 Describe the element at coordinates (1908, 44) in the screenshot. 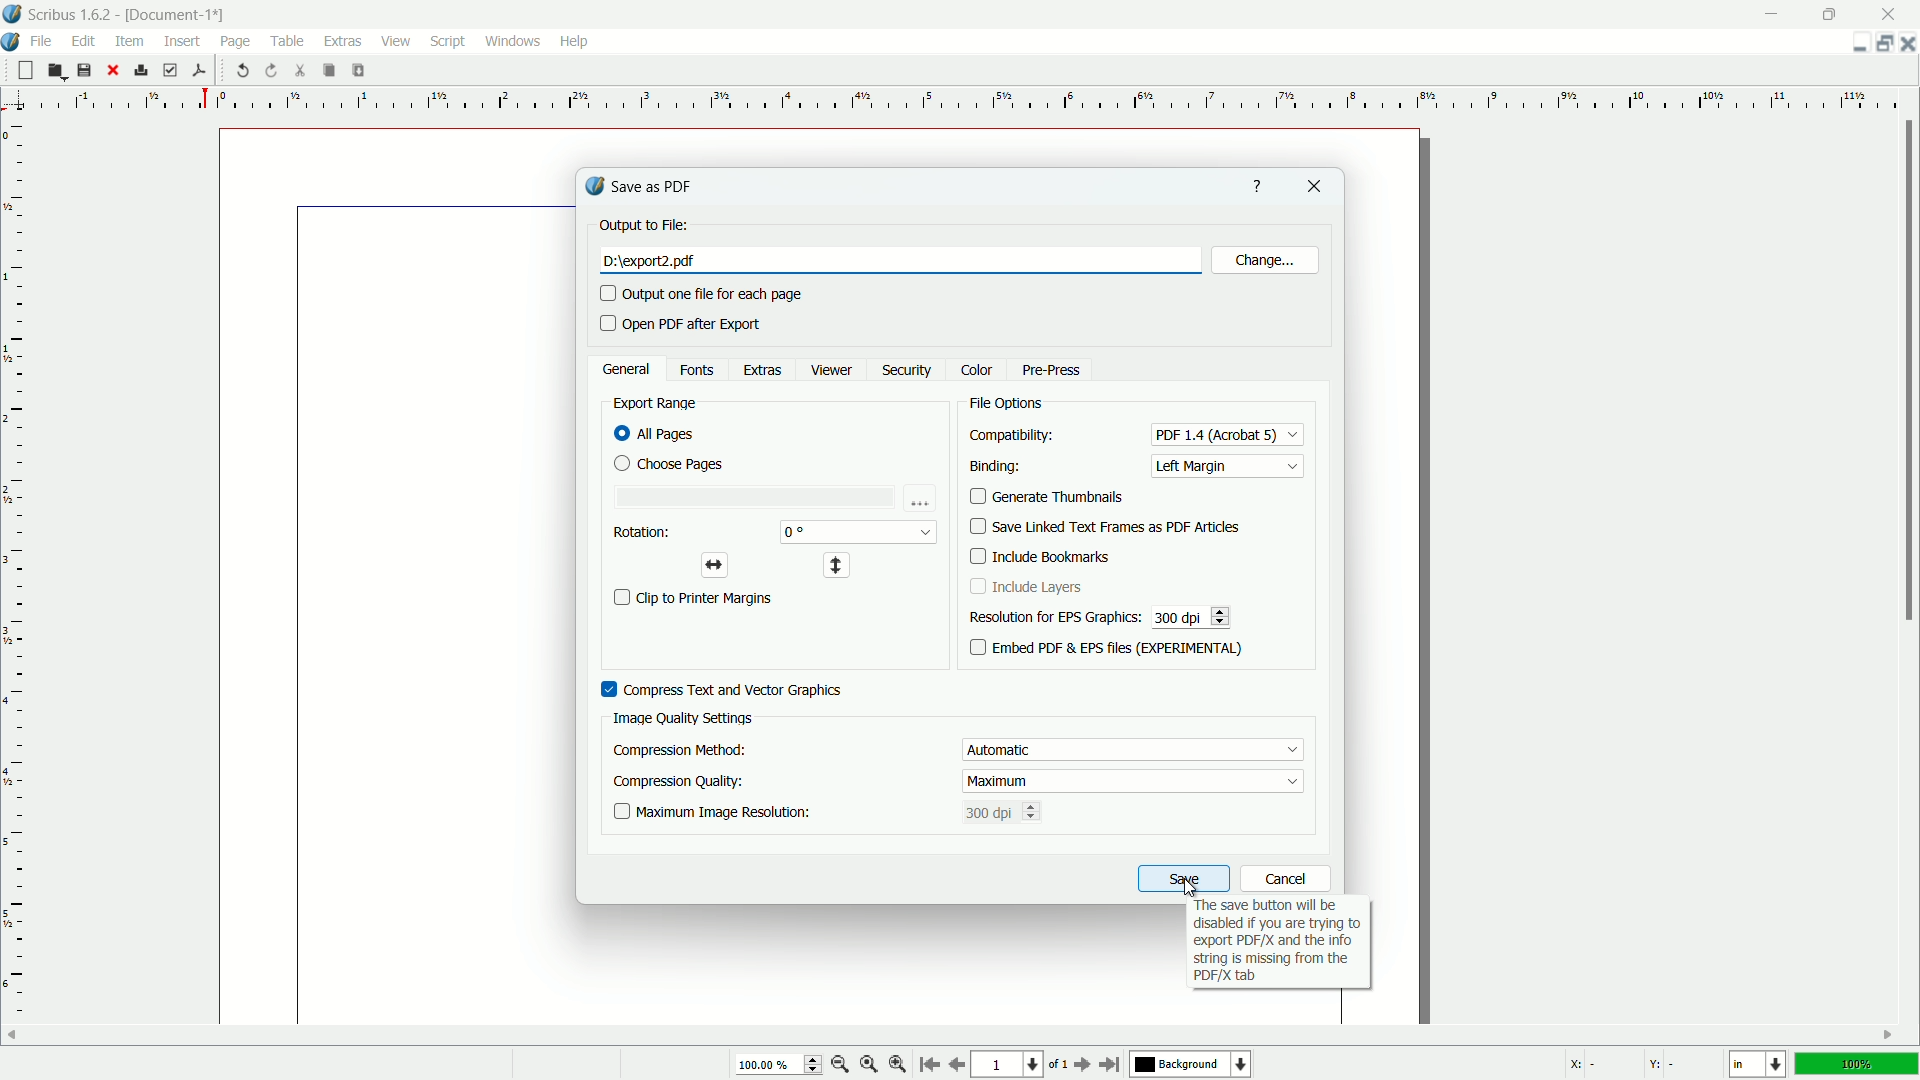

I see `close document` at that location.